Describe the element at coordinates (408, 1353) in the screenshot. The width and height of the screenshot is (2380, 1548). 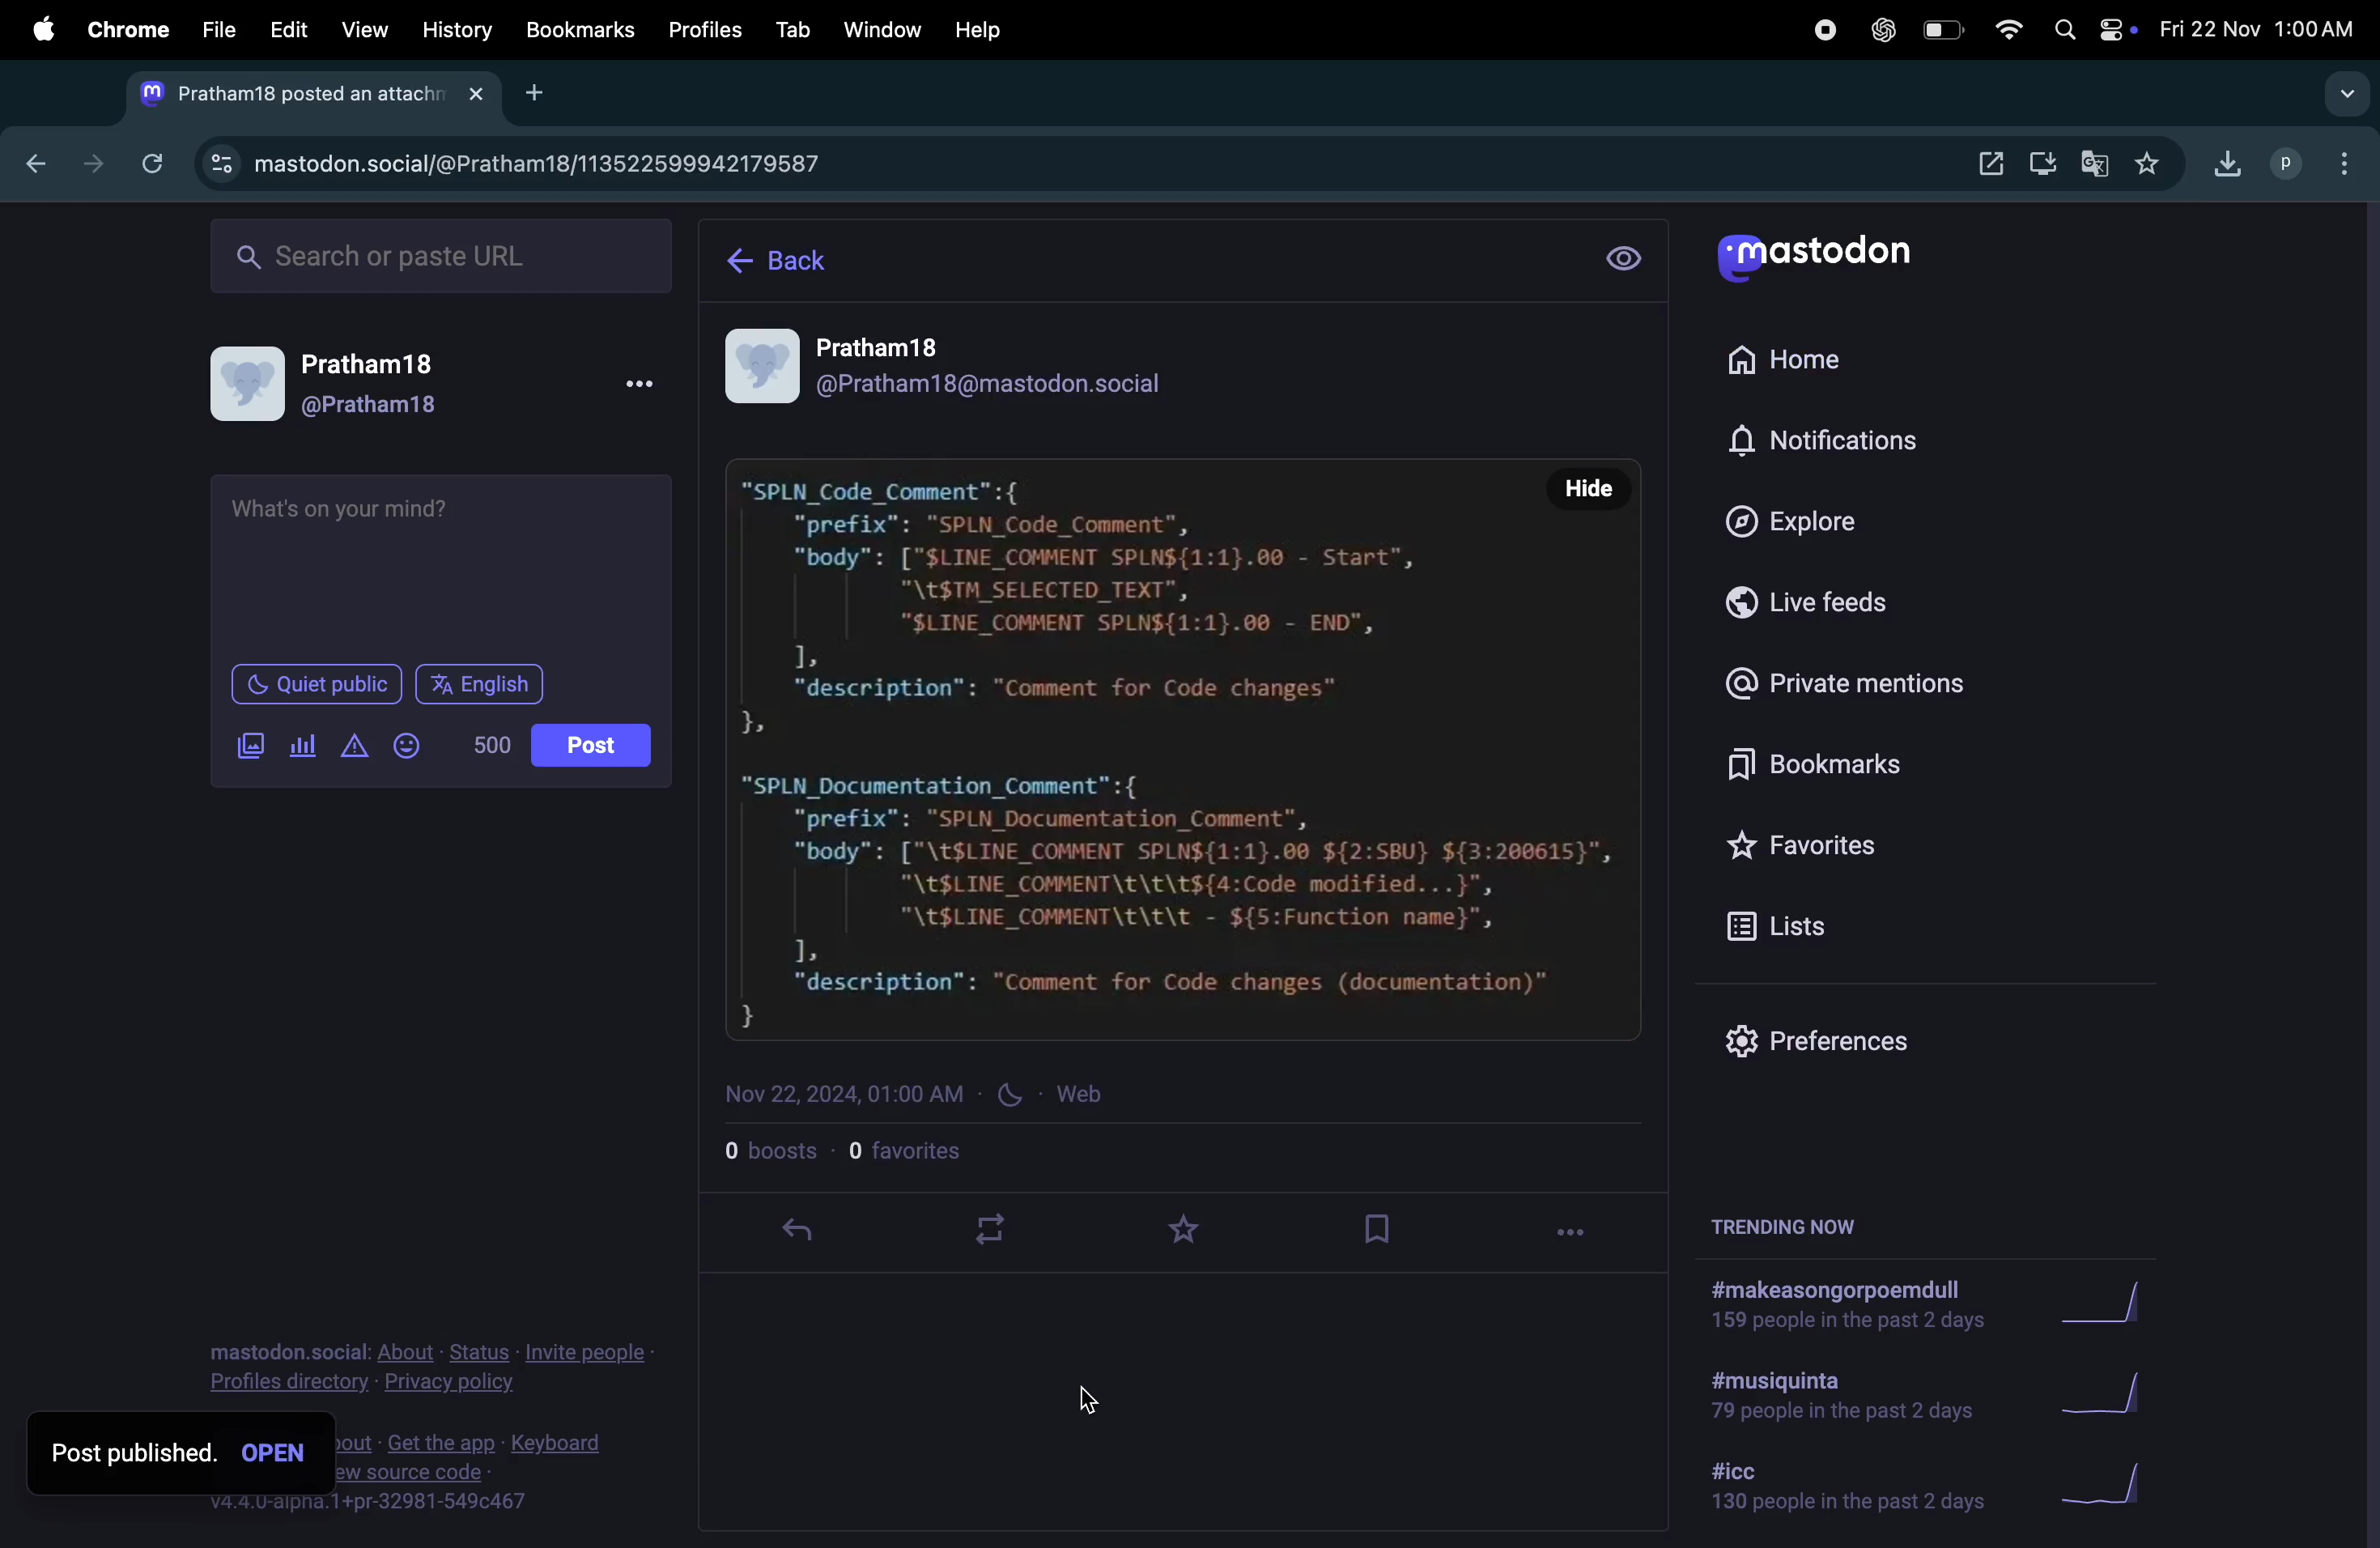
I see `about` at that location.